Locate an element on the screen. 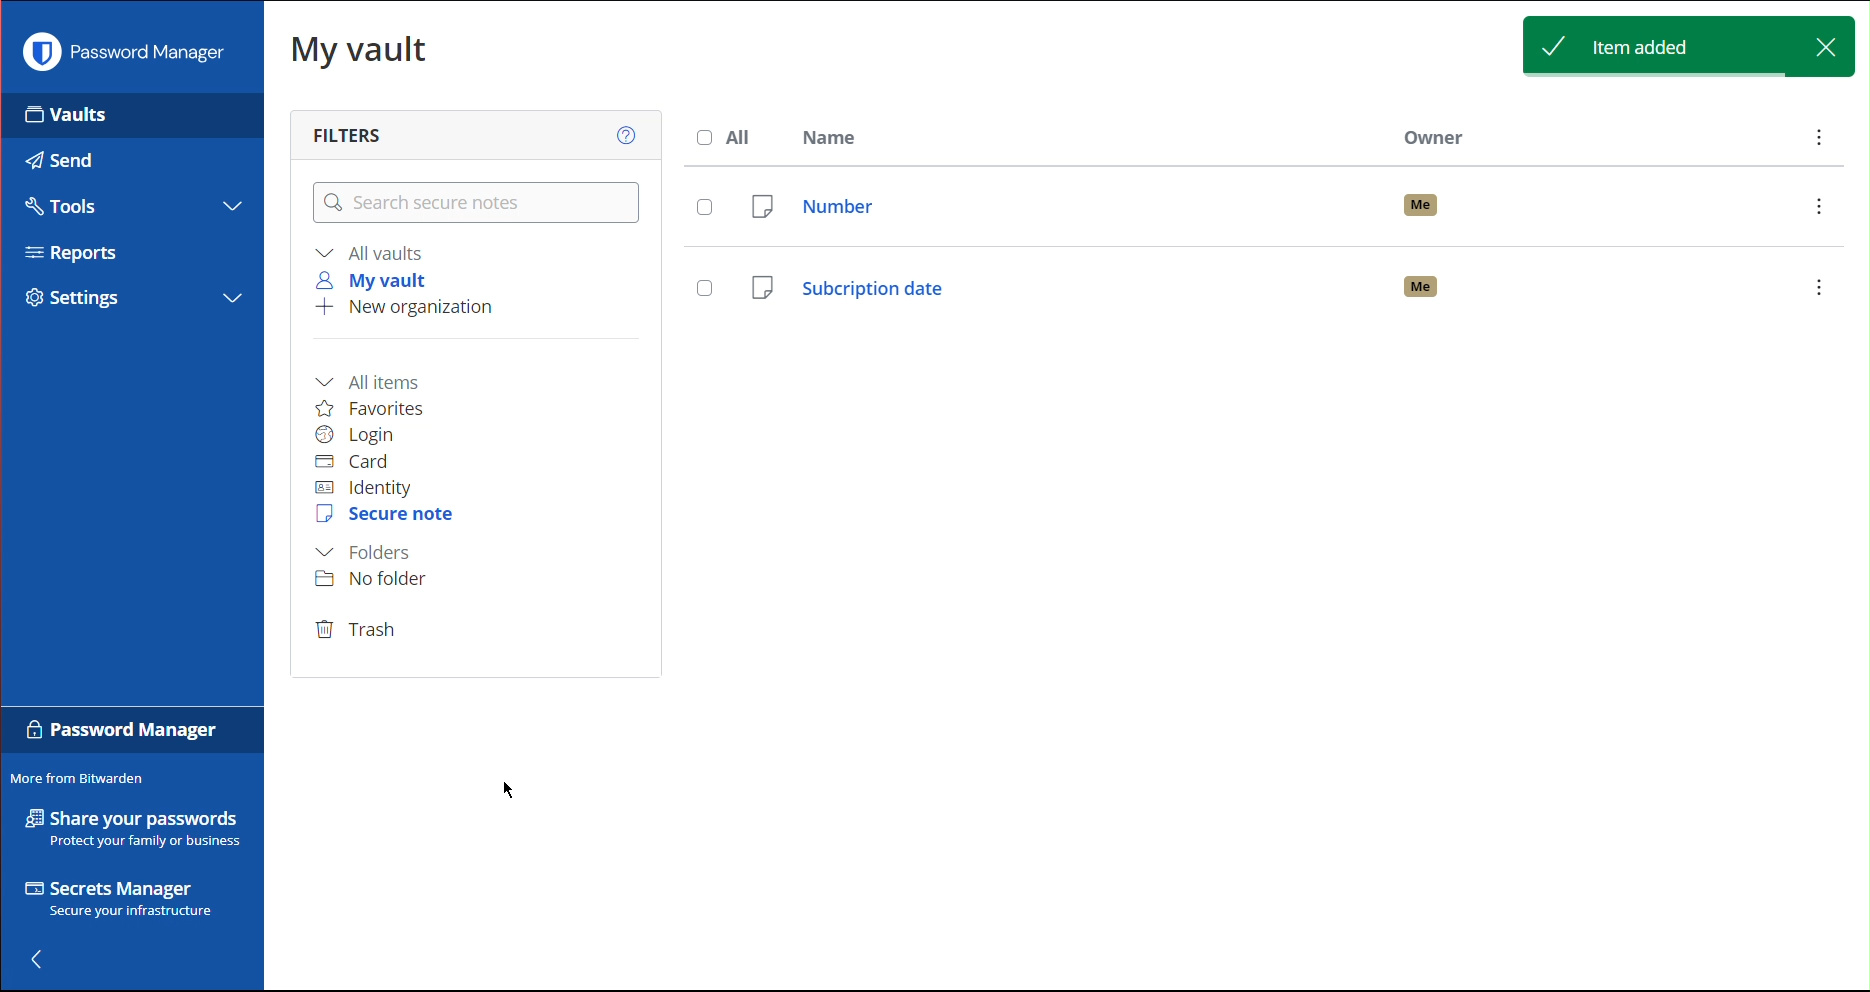  Send is located at coordinates (55, 155).